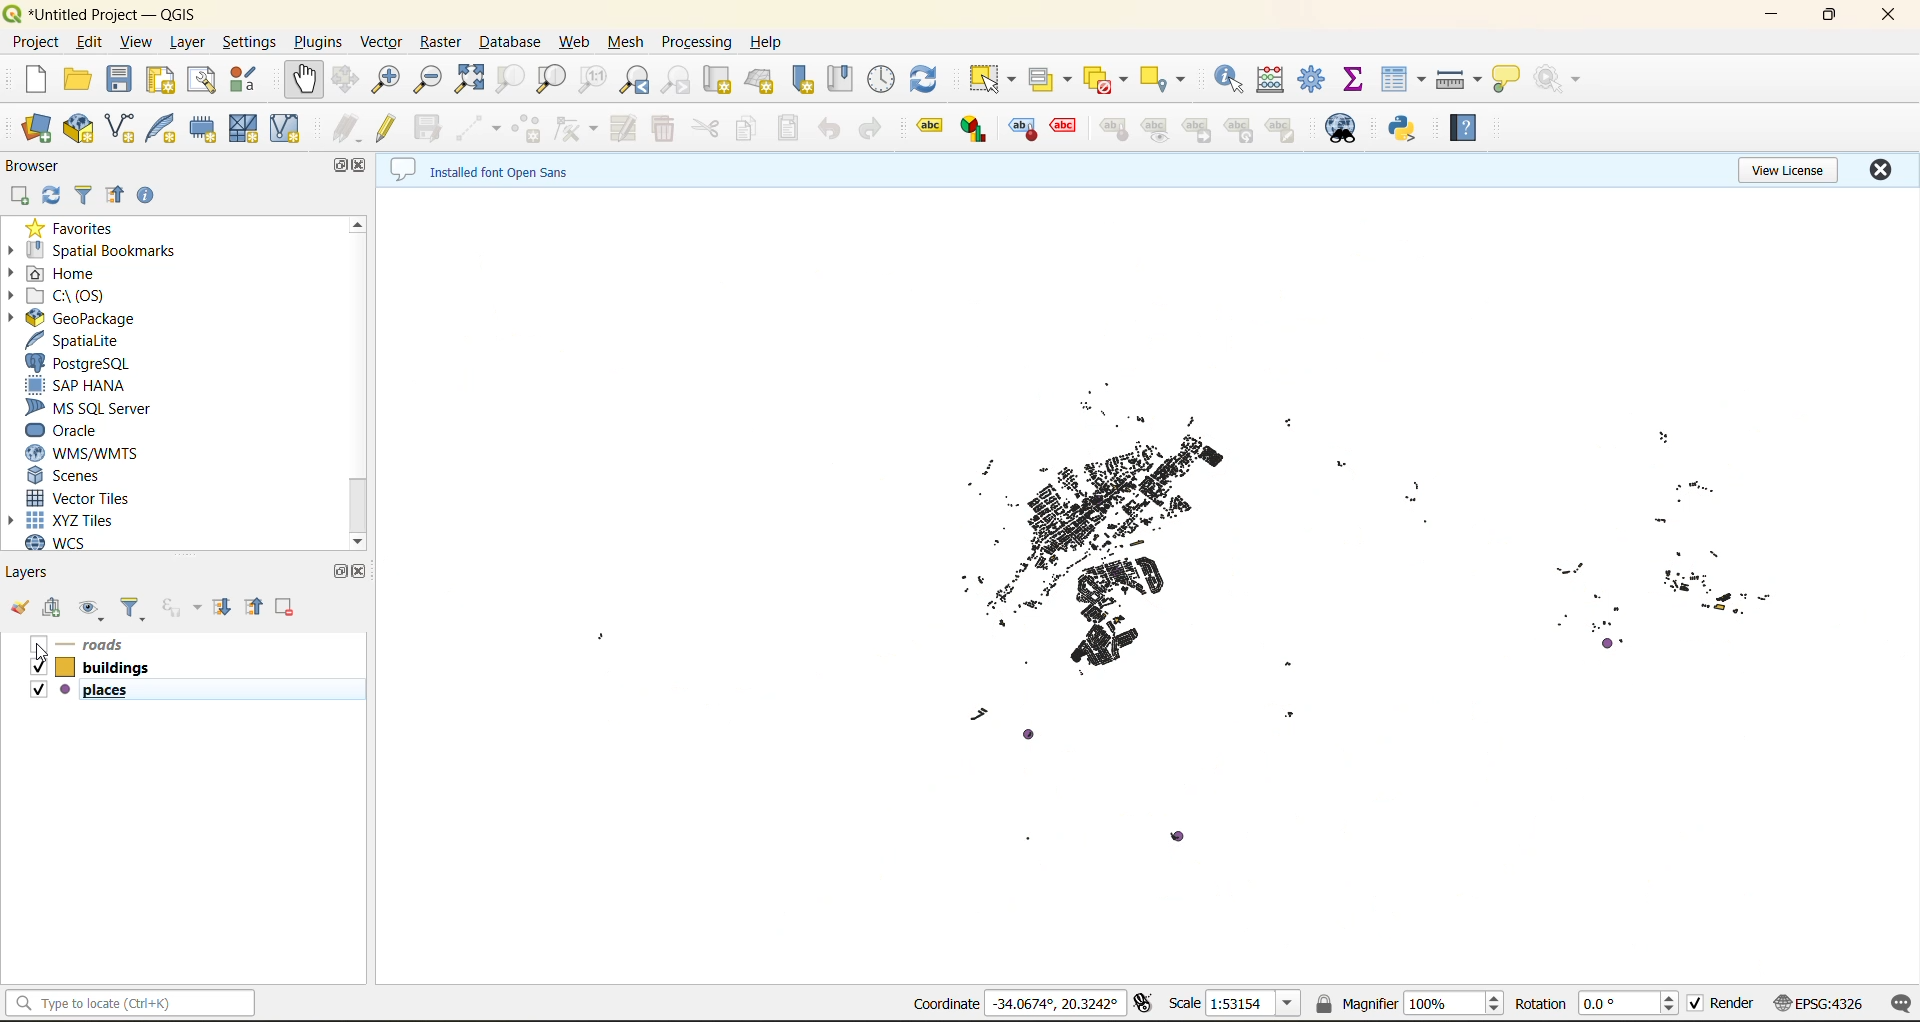  What do you see at coordinates (1407, 76) in the screenshot?
I see `attributes table` at bounding box center [1407, 76].